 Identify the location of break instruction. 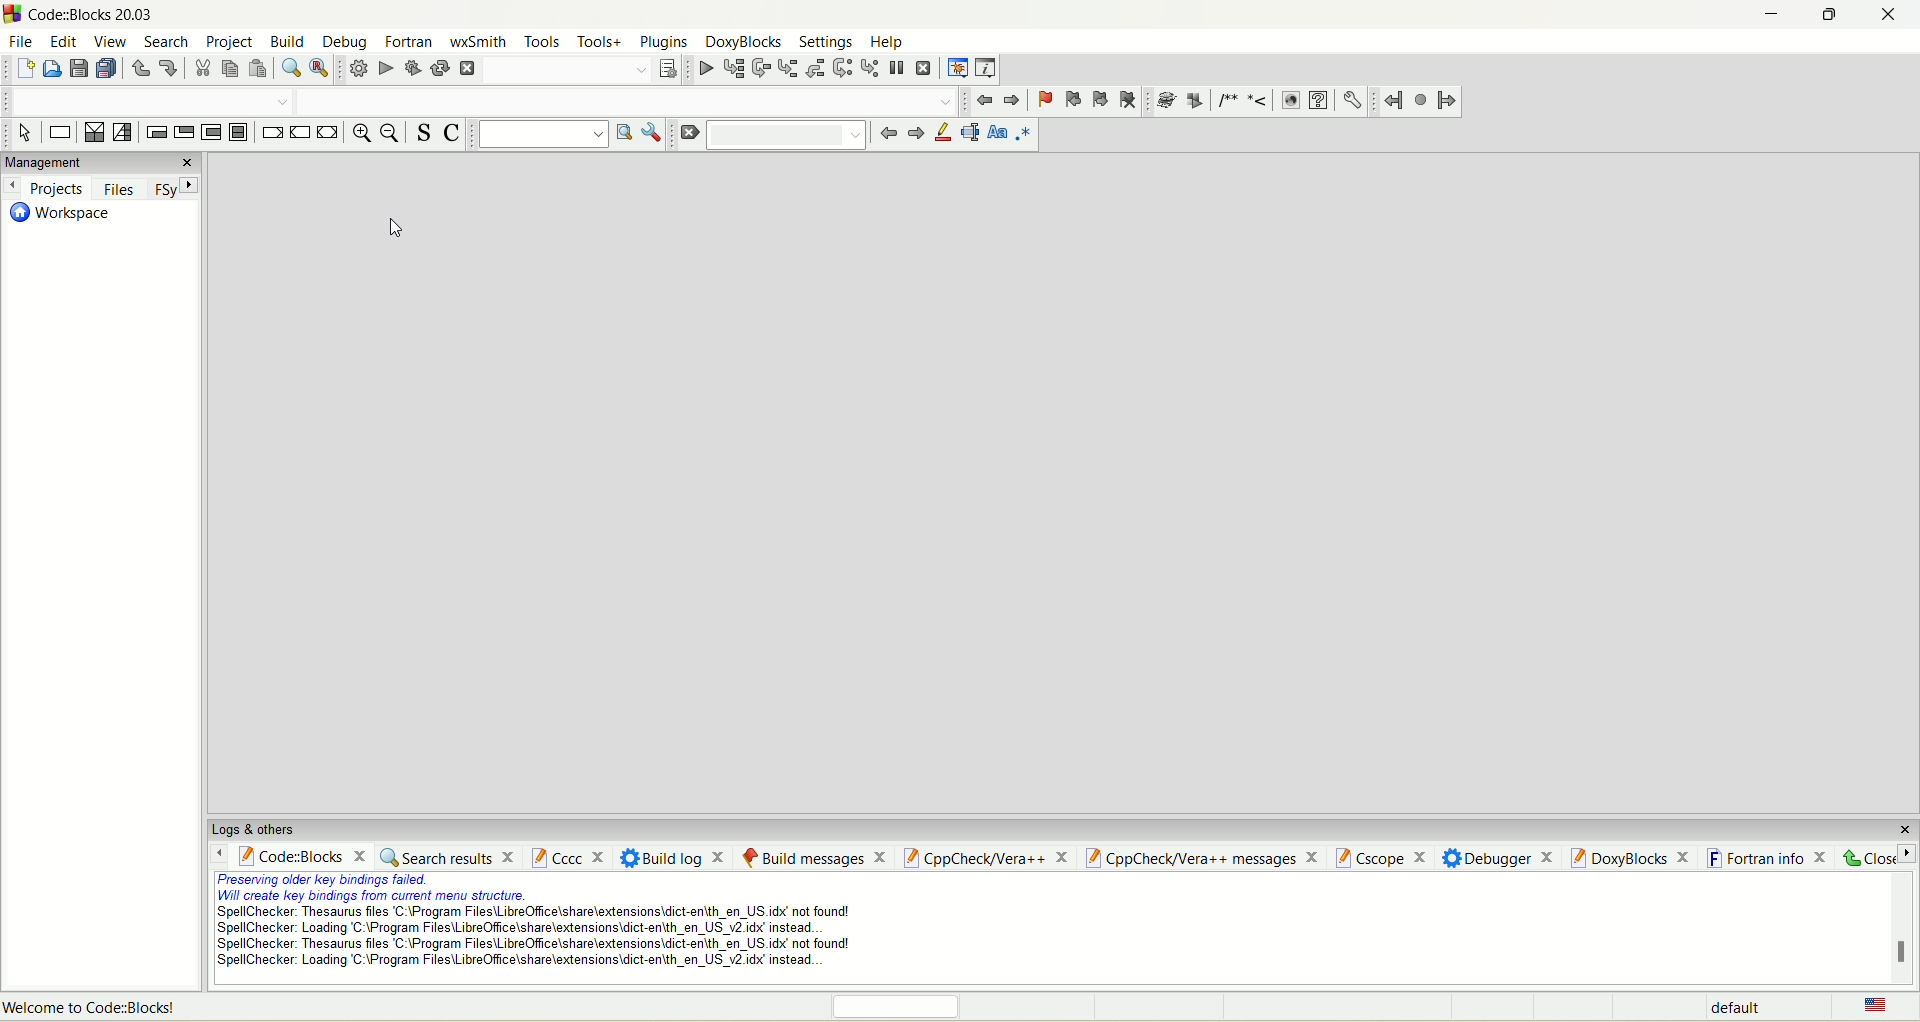
(271, 133).